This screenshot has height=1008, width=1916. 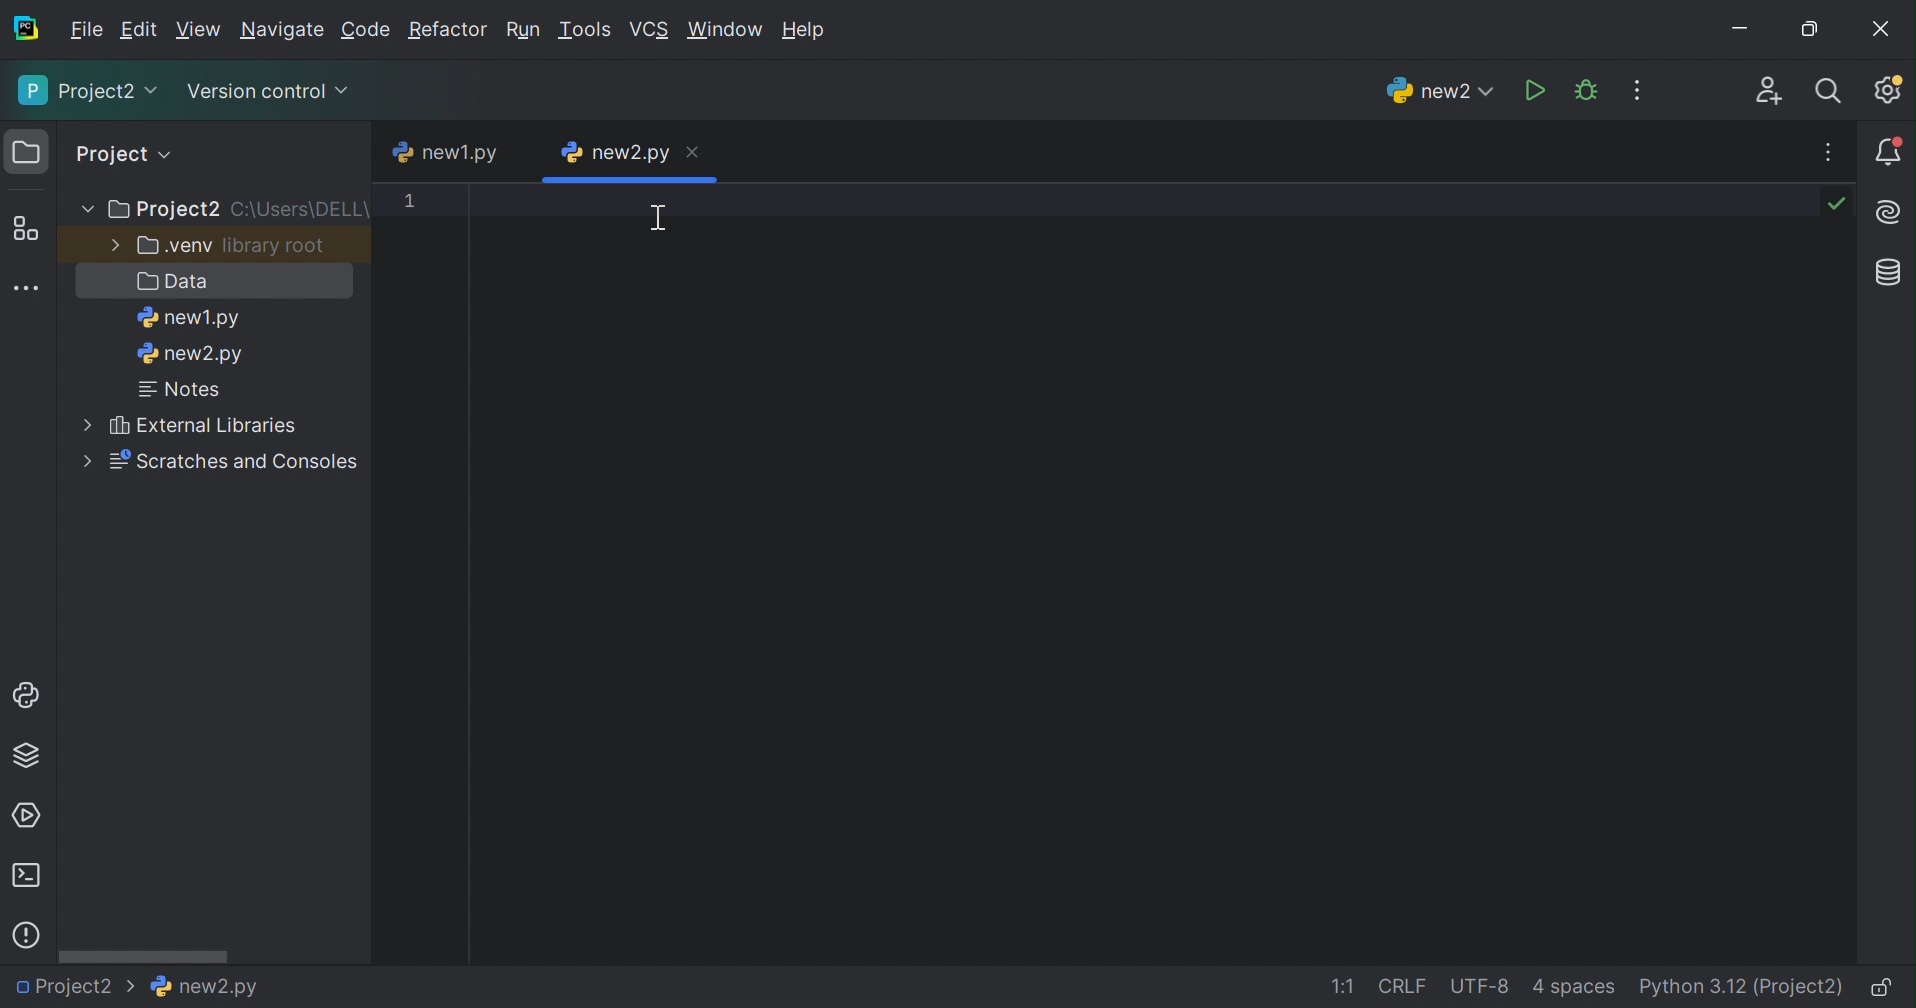 What do you see at coordinates (192, 426) in the screenshot?
I see `External libraries` at bounding box center [192, 426].